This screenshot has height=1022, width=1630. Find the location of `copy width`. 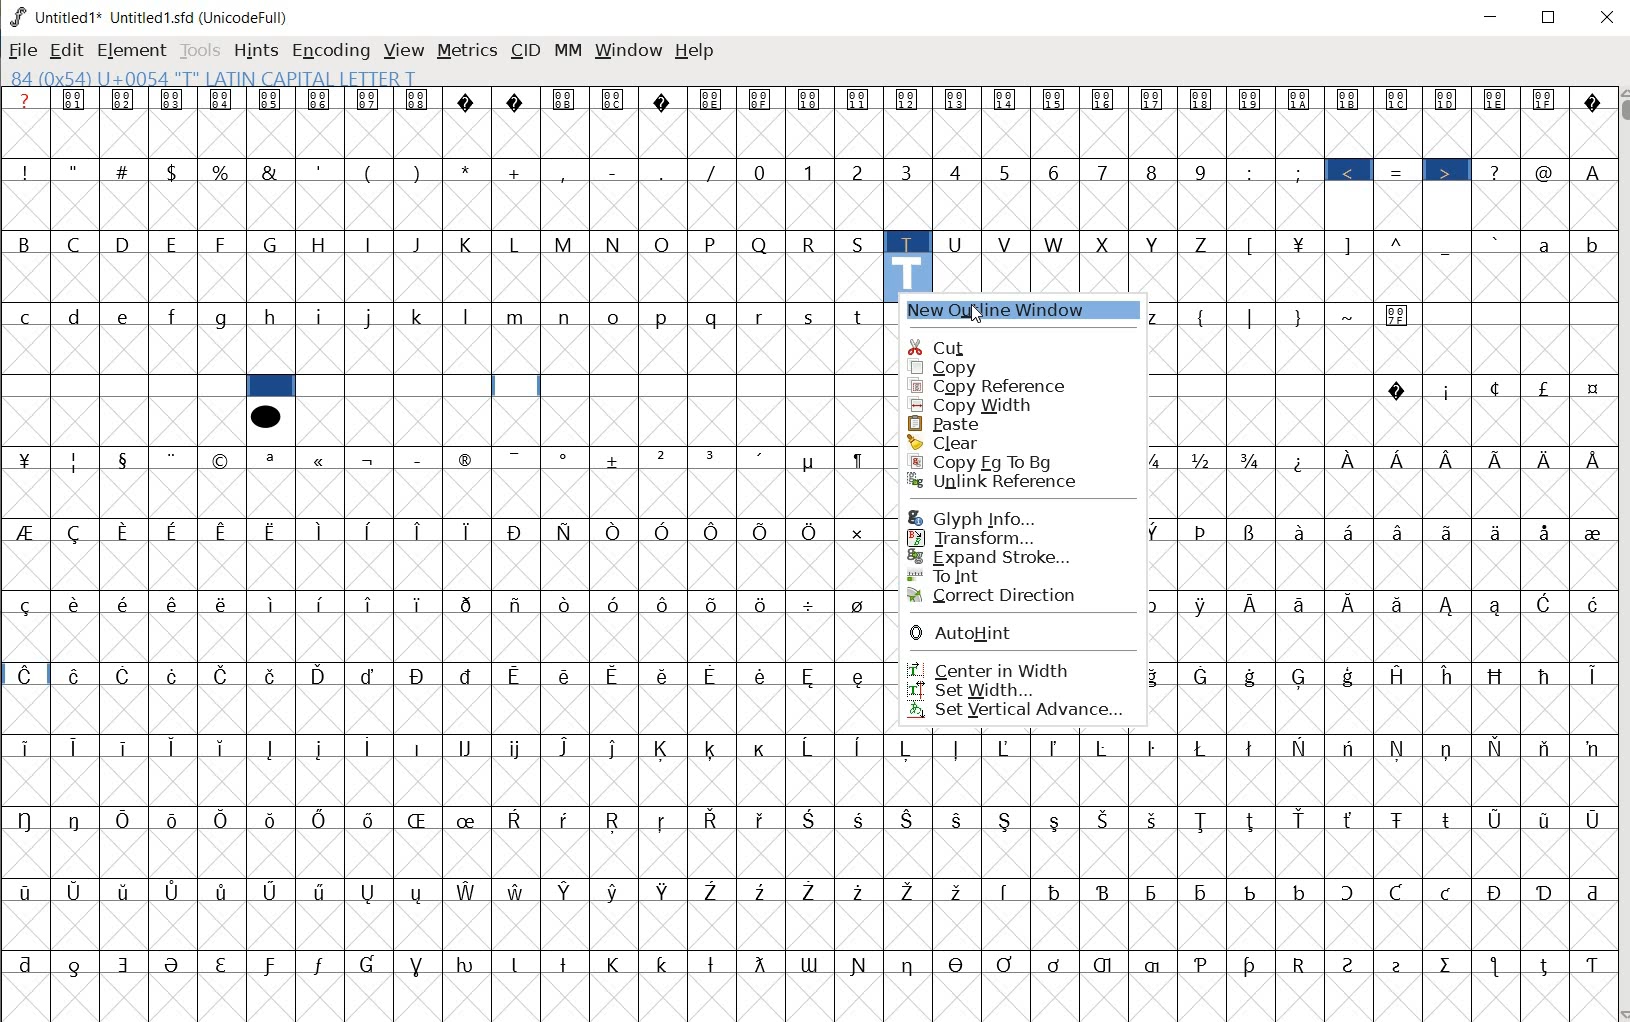

copy width is located at coordinates (974, 405).